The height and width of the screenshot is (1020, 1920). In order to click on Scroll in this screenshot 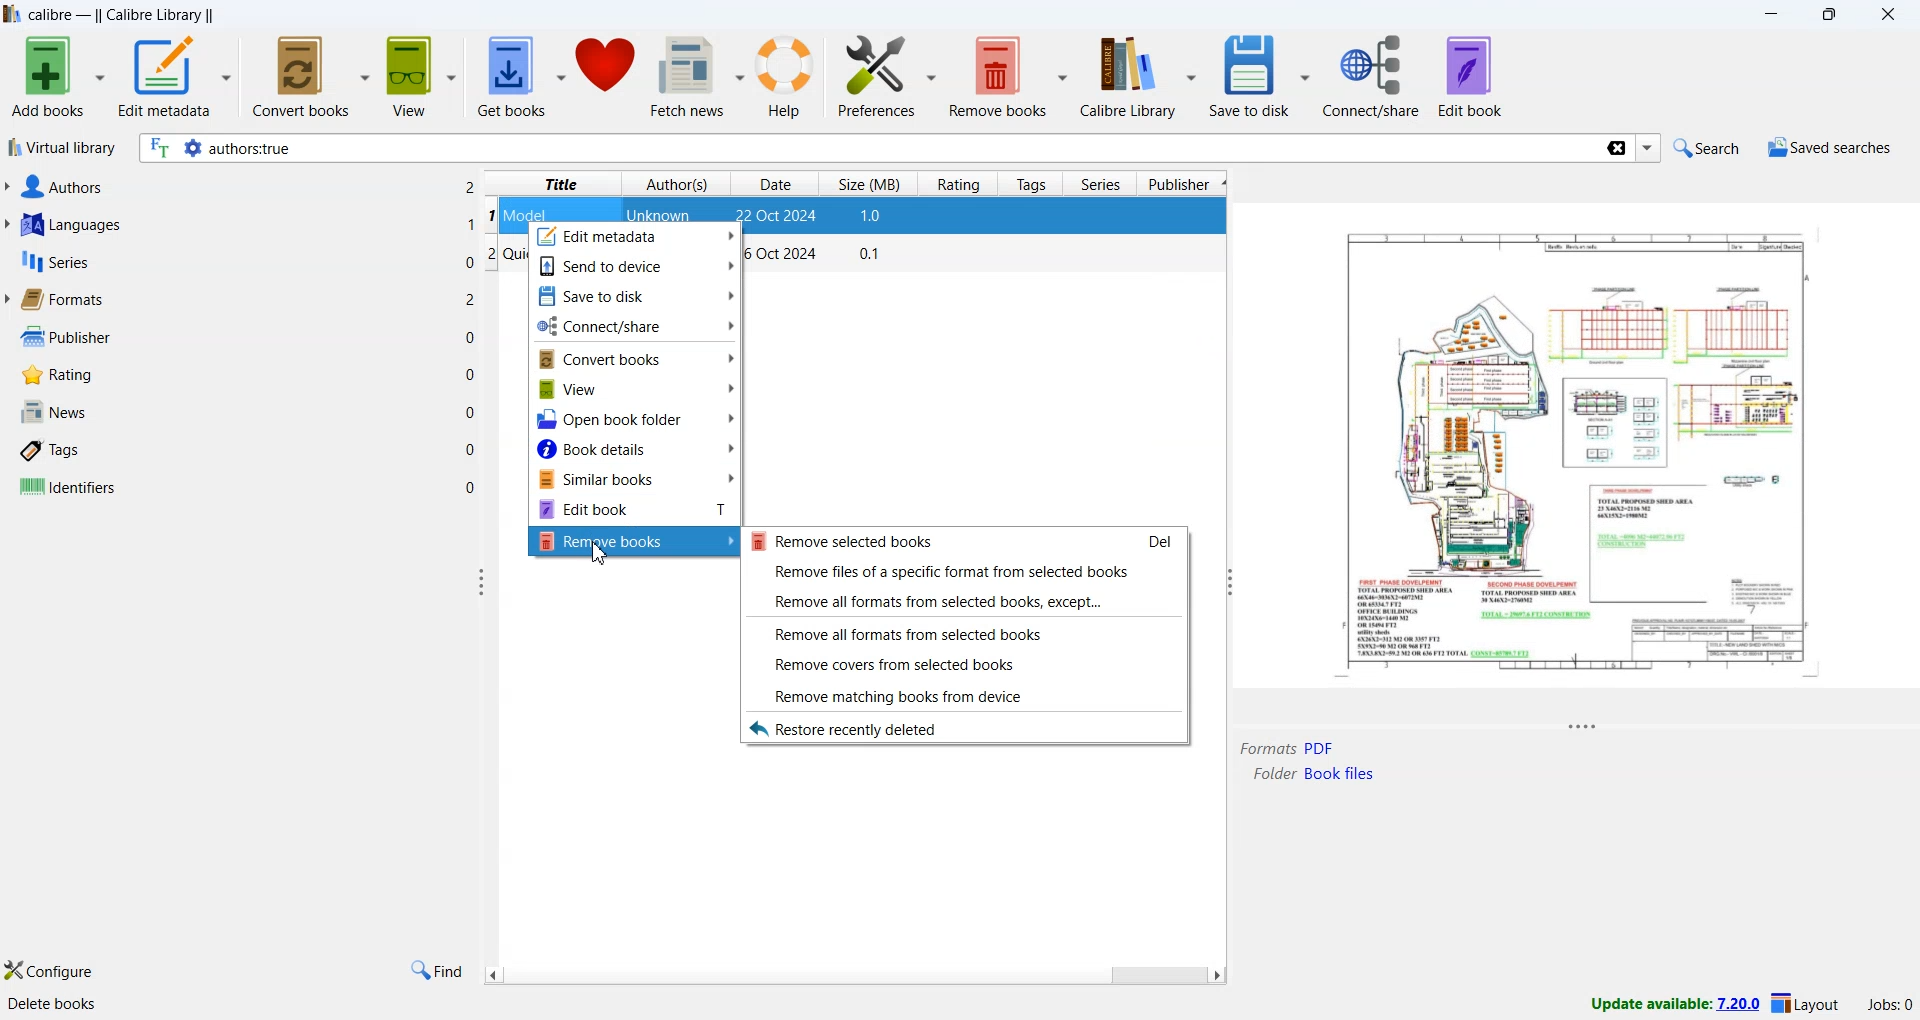, I will do `click(853, 975)`.